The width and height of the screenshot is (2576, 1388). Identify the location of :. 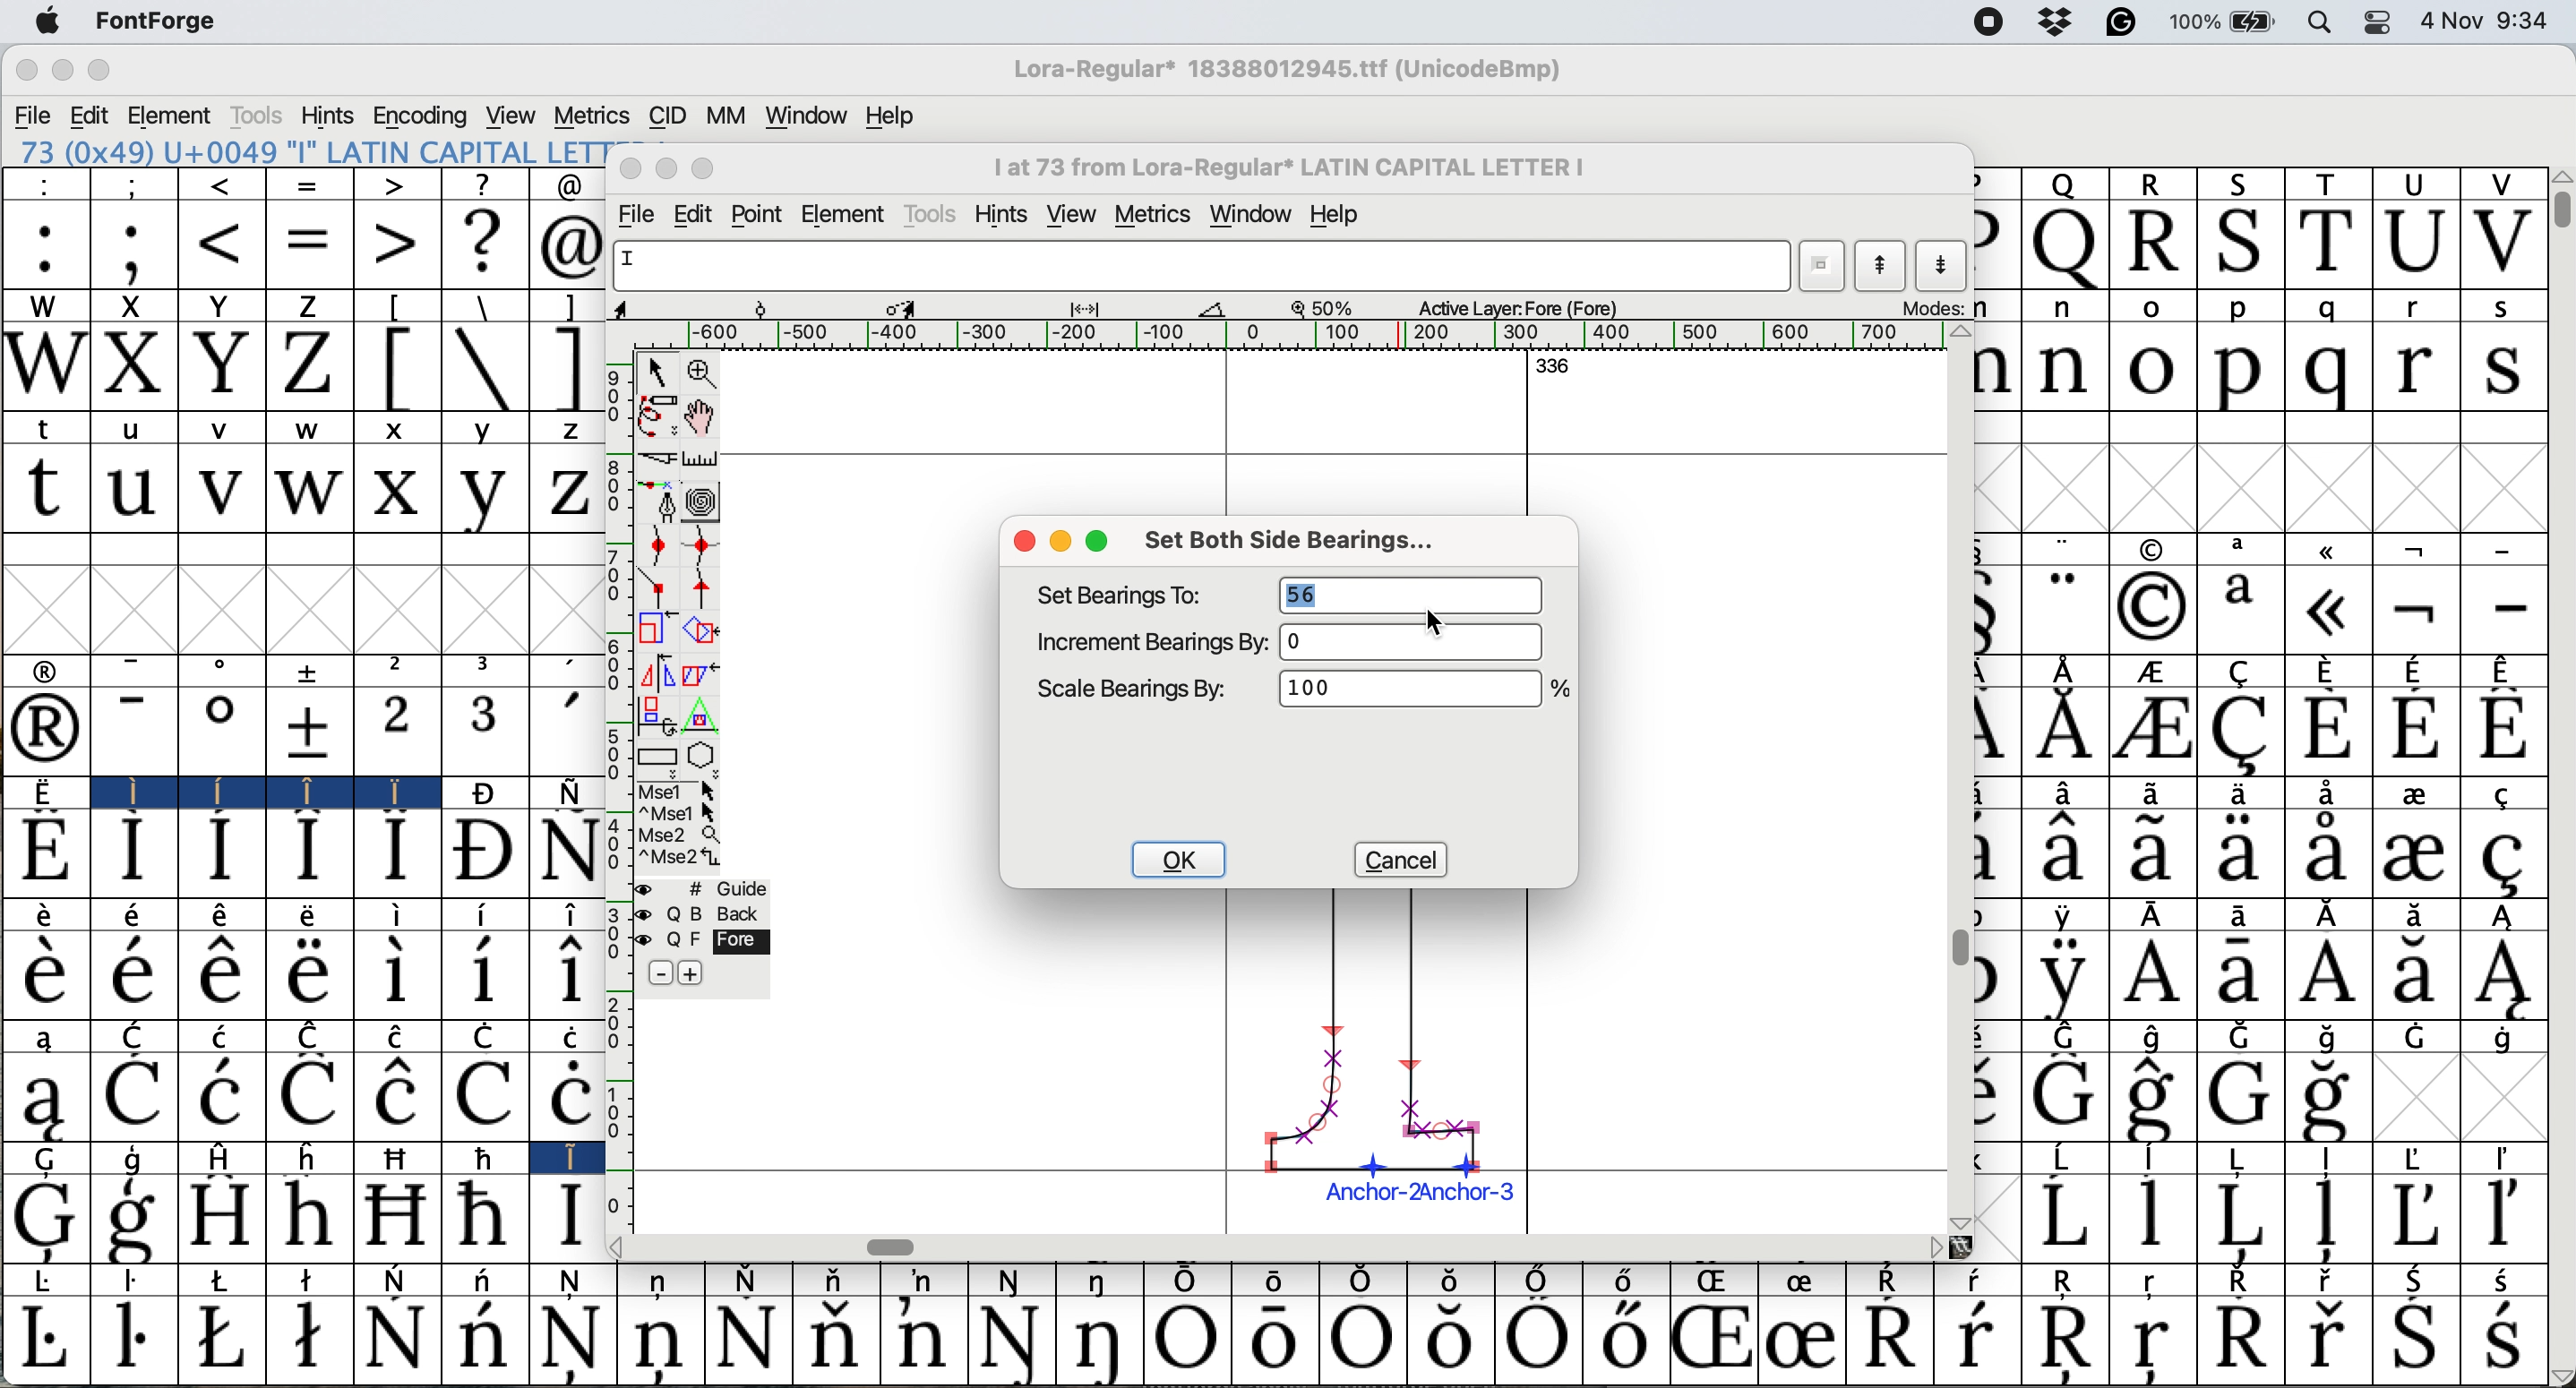
(45, 245).